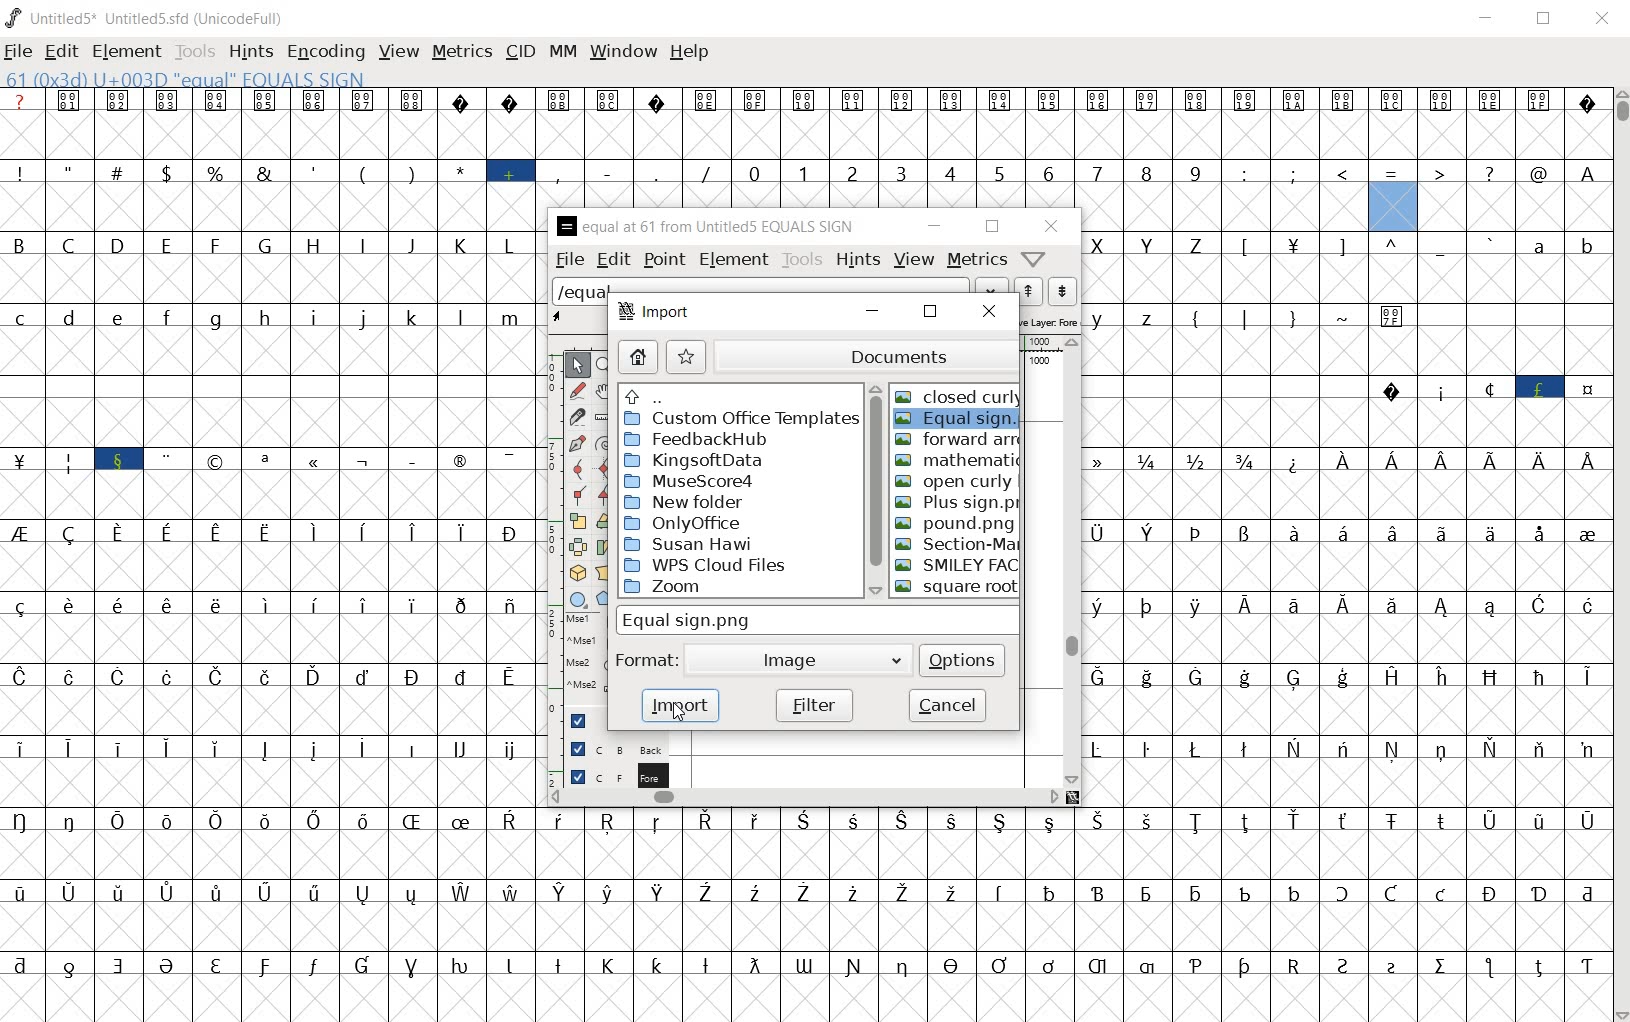 The width and height of the screenshot is (1630, 1022). Describe the element at coordinates (956, 588) in the screenshot. I see `SQUARE ROOT` at that location.